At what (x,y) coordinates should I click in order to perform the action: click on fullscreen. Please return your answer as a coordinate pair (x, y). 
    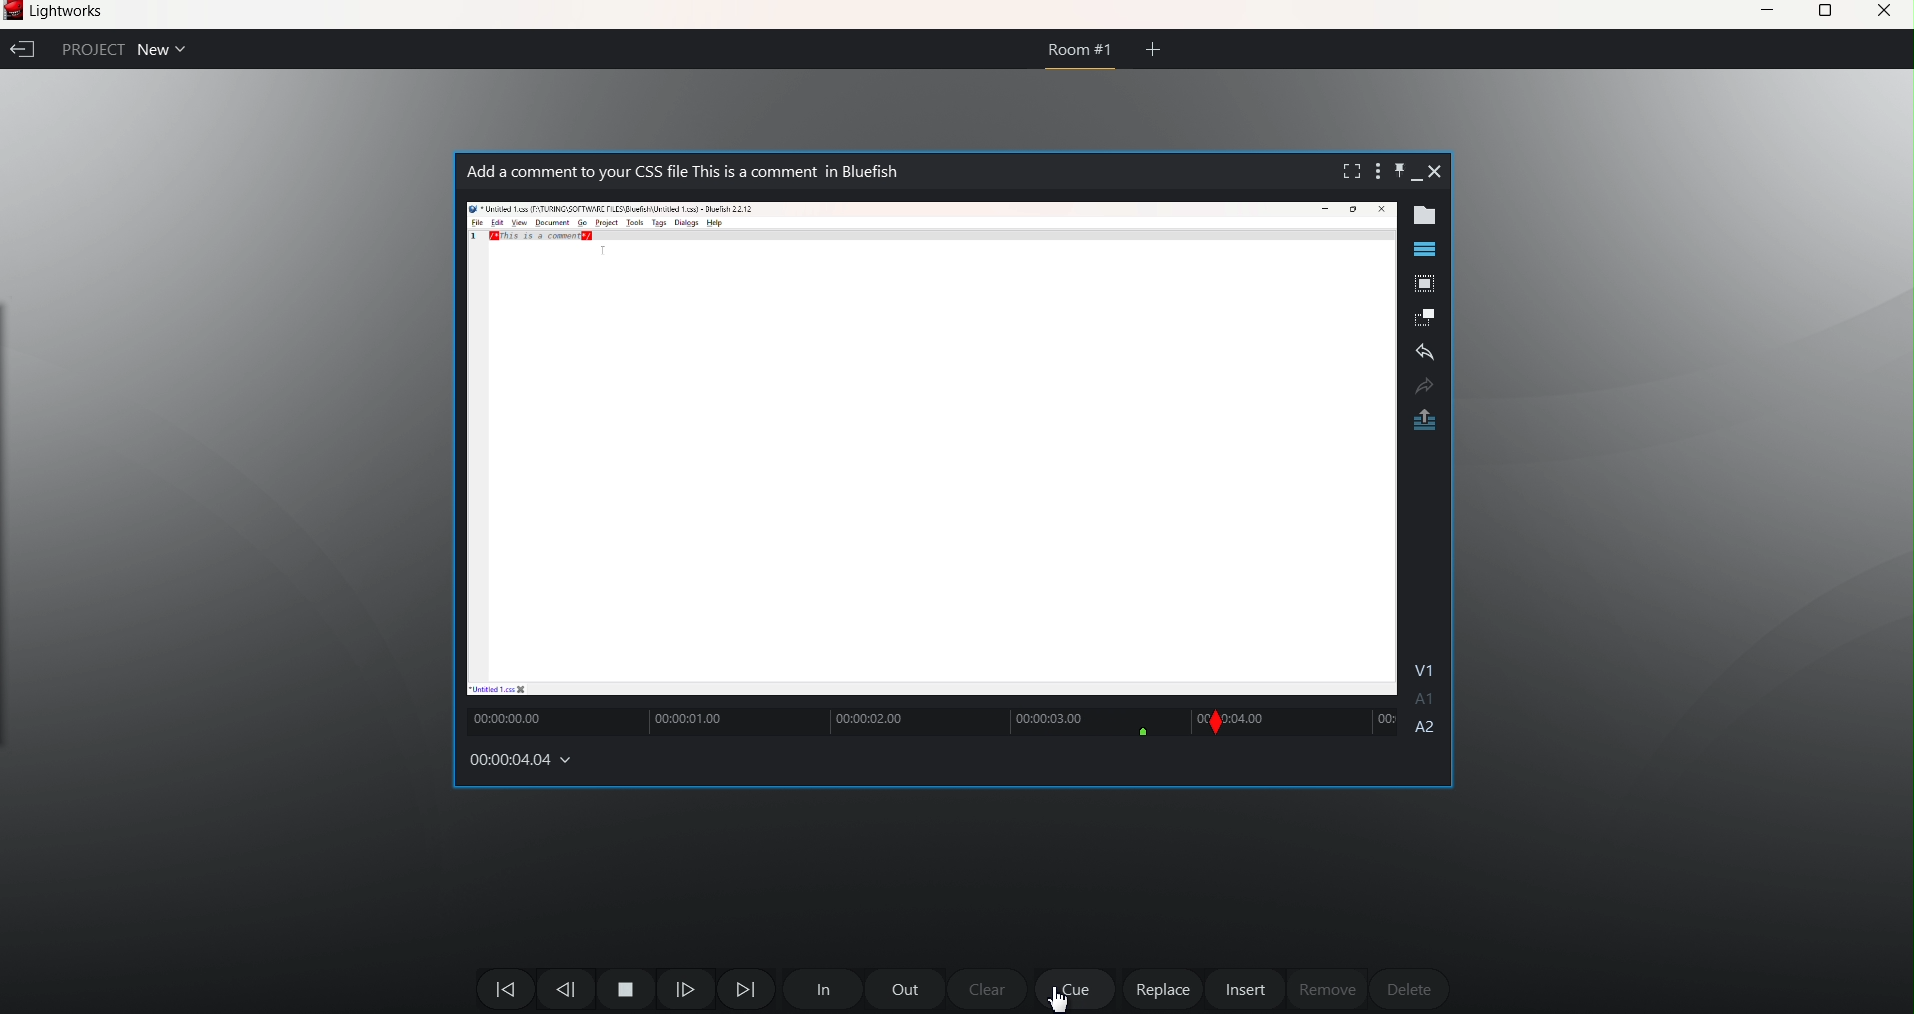
    Looking at the image, I should click on (1347, 171).